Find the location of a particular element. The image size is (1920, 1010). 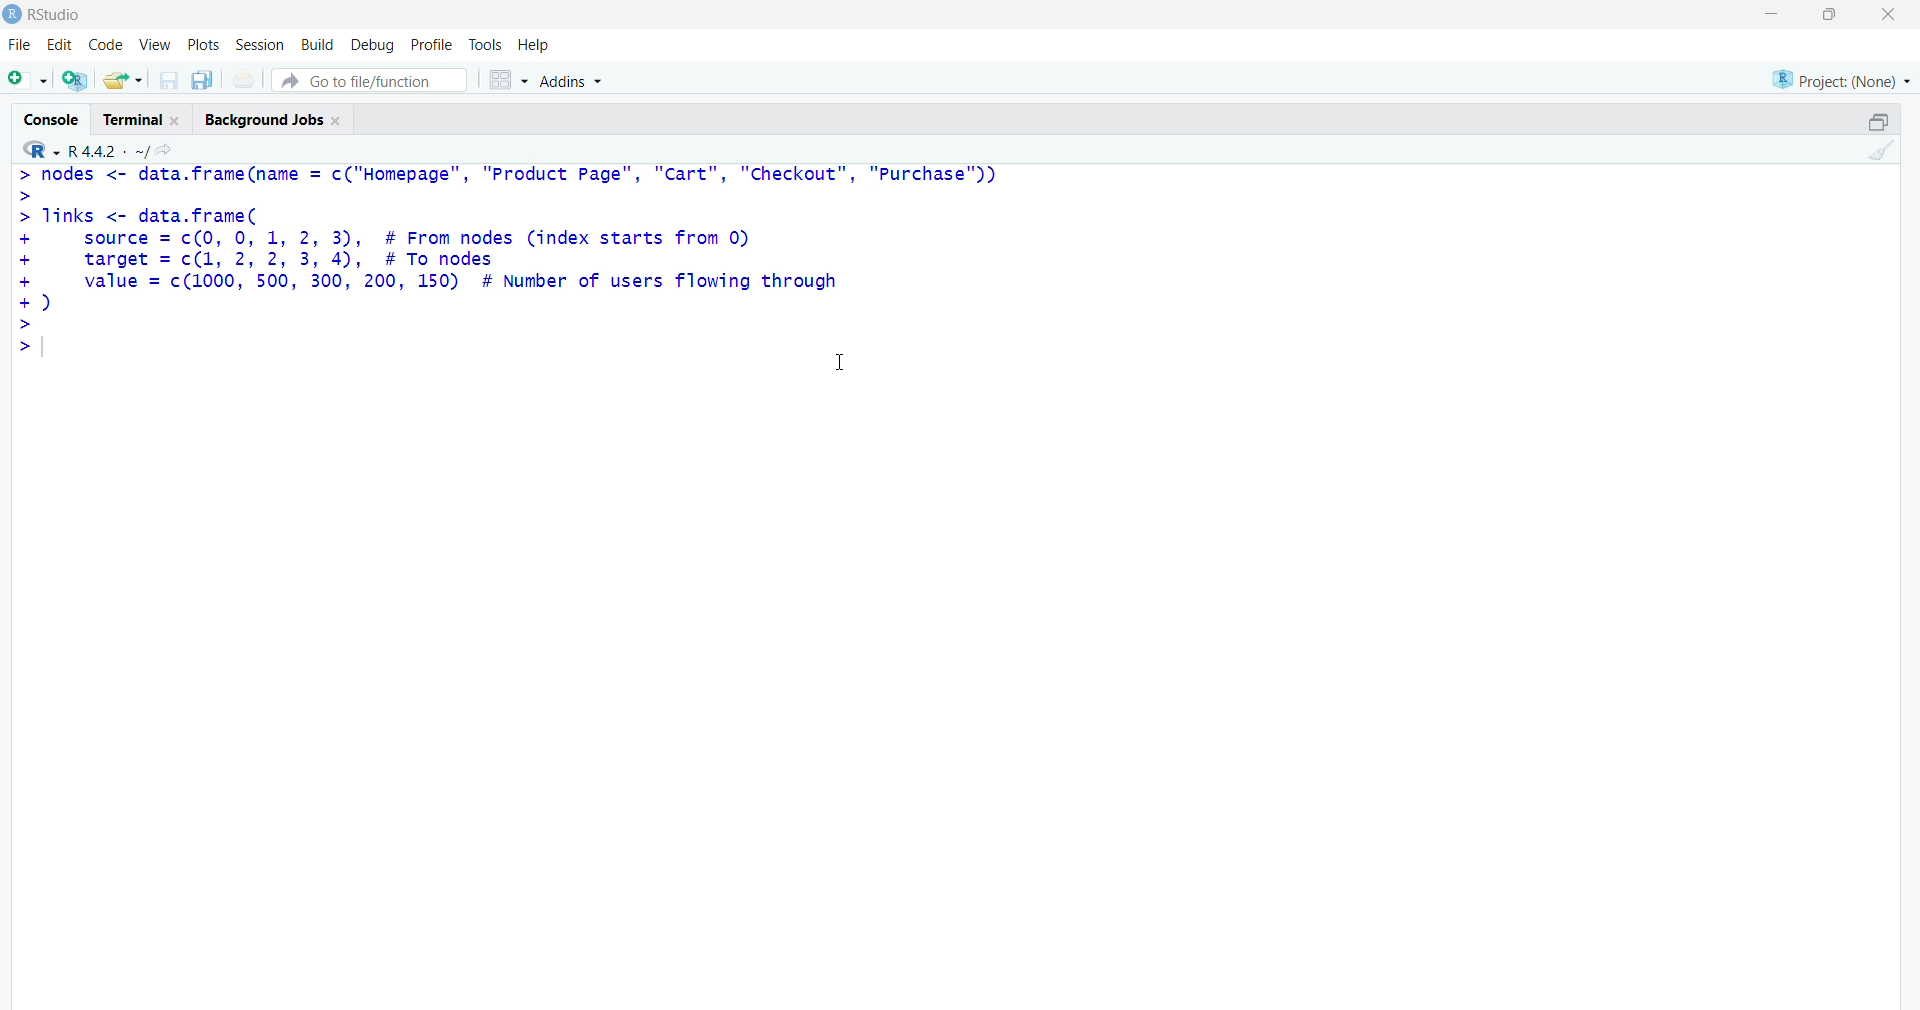

background jobs is located at coordinates (278, 122).